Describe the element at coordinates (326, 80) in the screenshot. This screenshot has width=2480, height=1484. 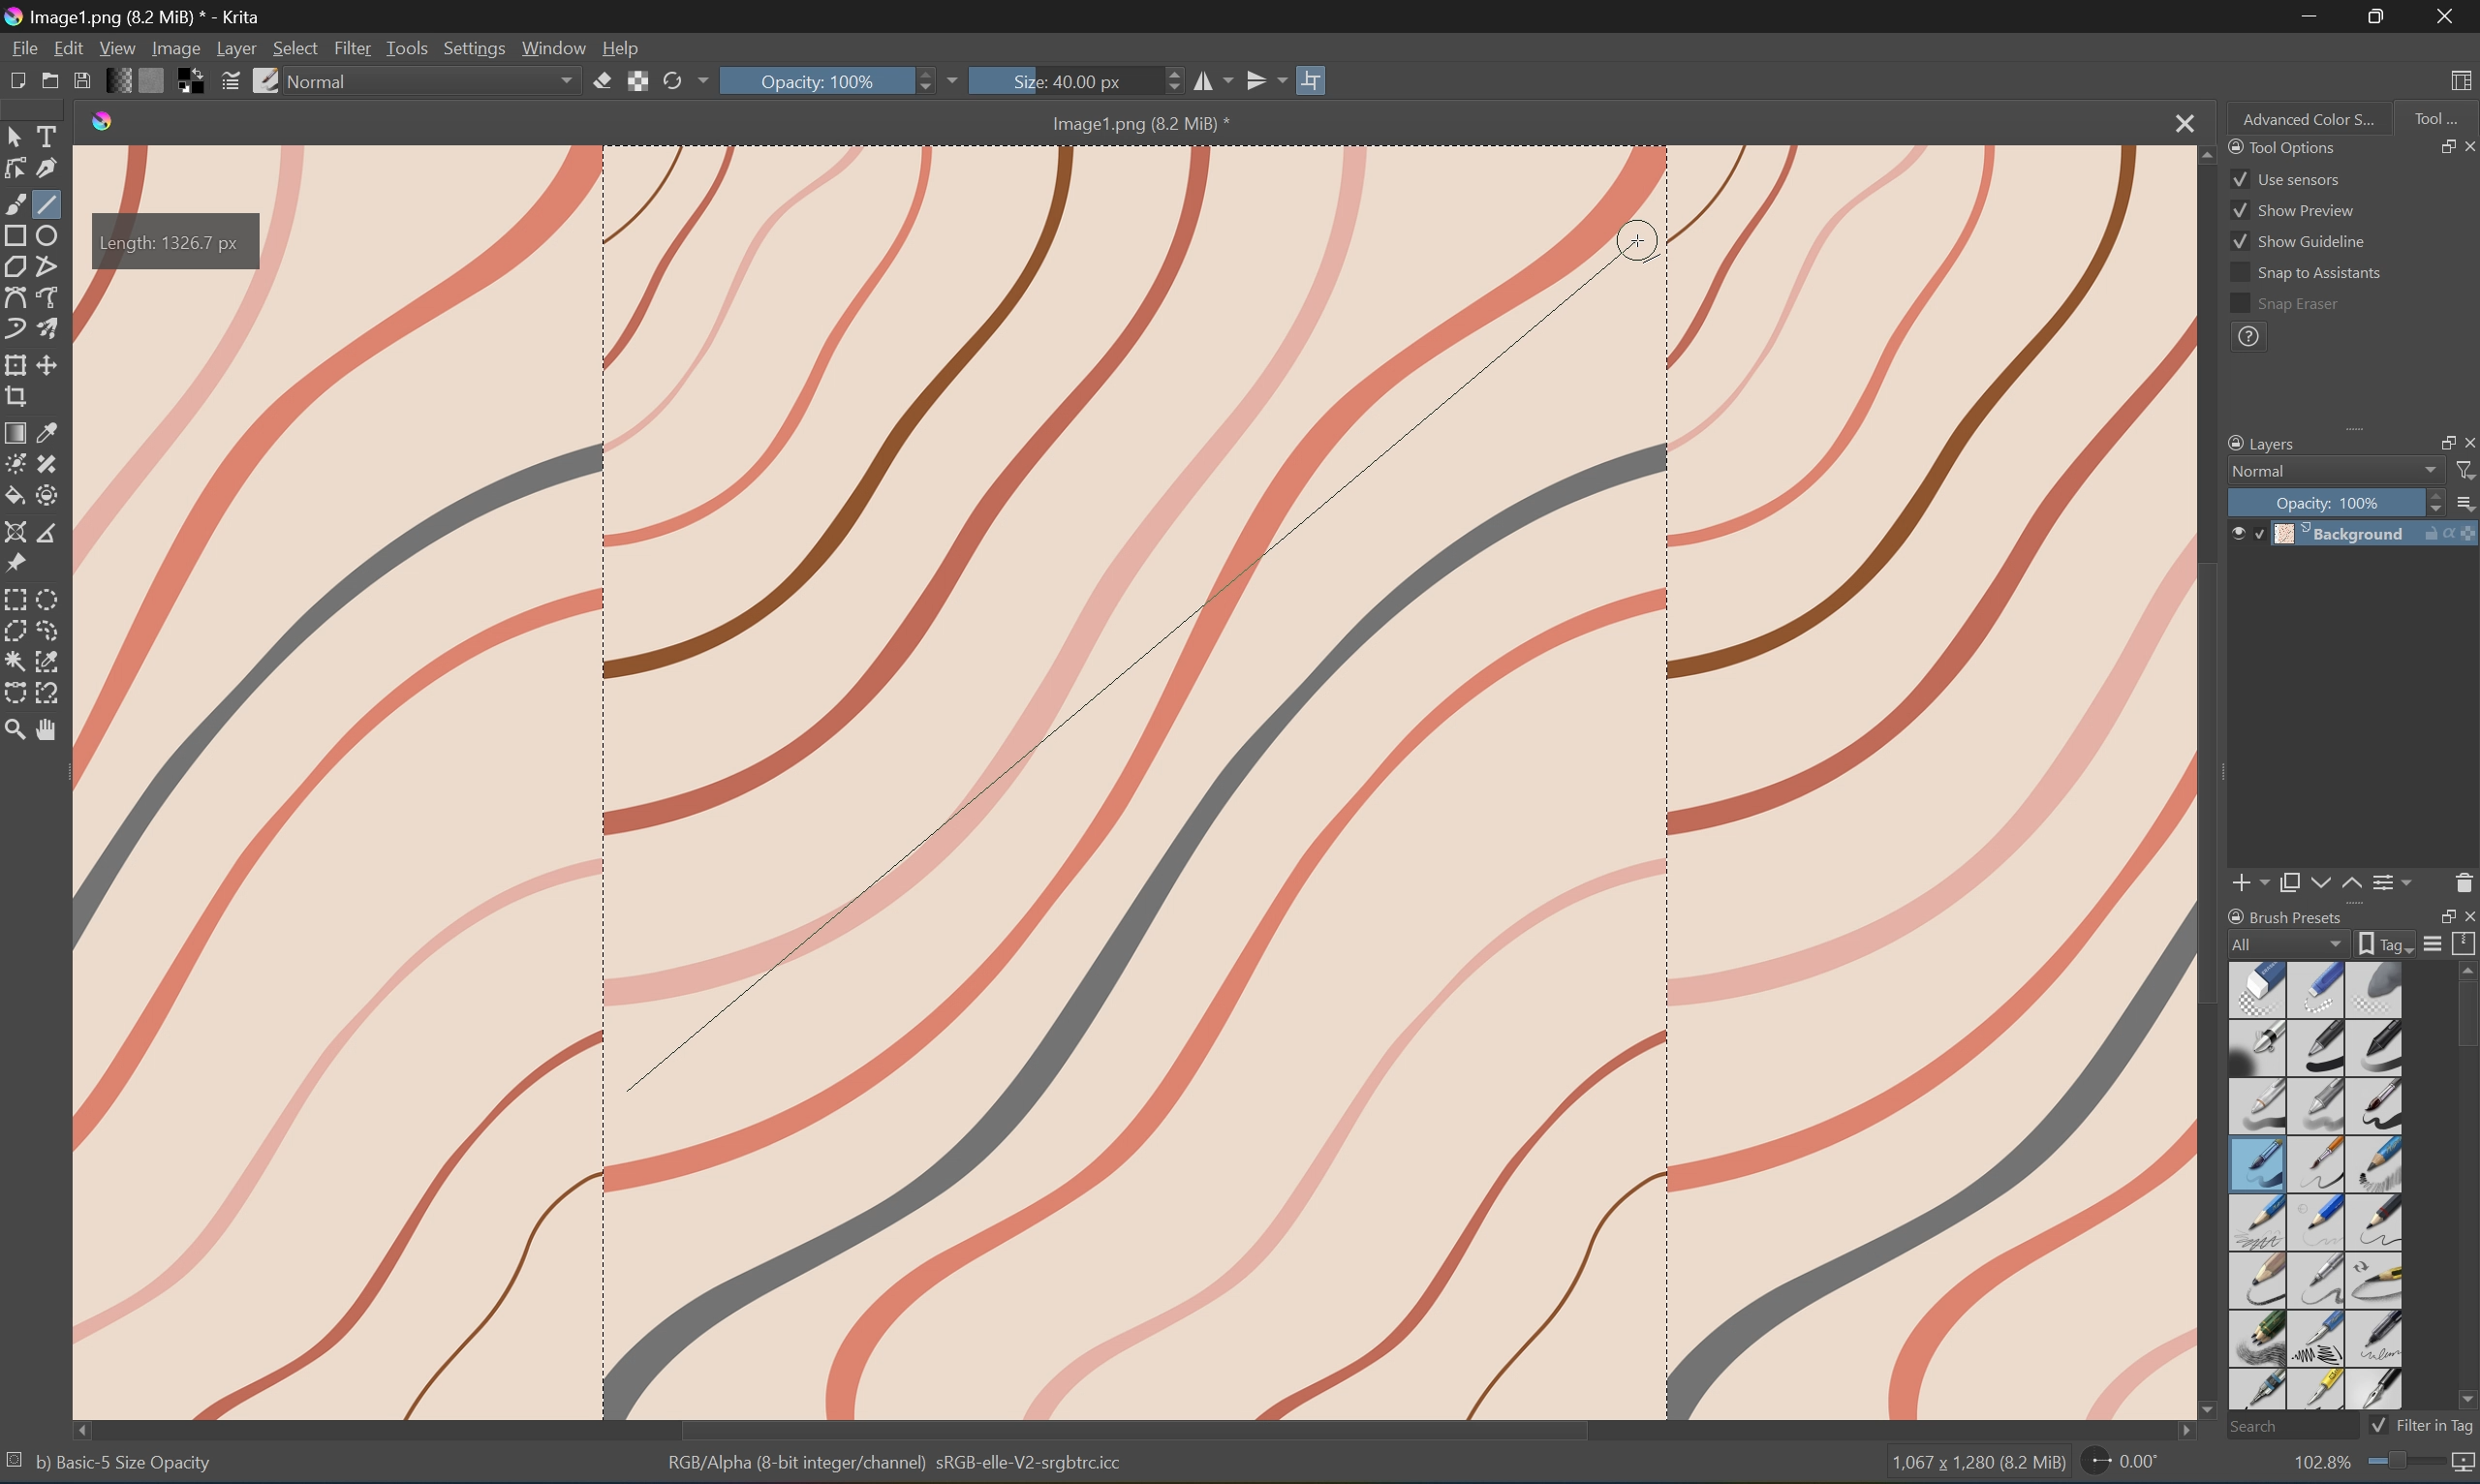
I see `Normal` at that location.